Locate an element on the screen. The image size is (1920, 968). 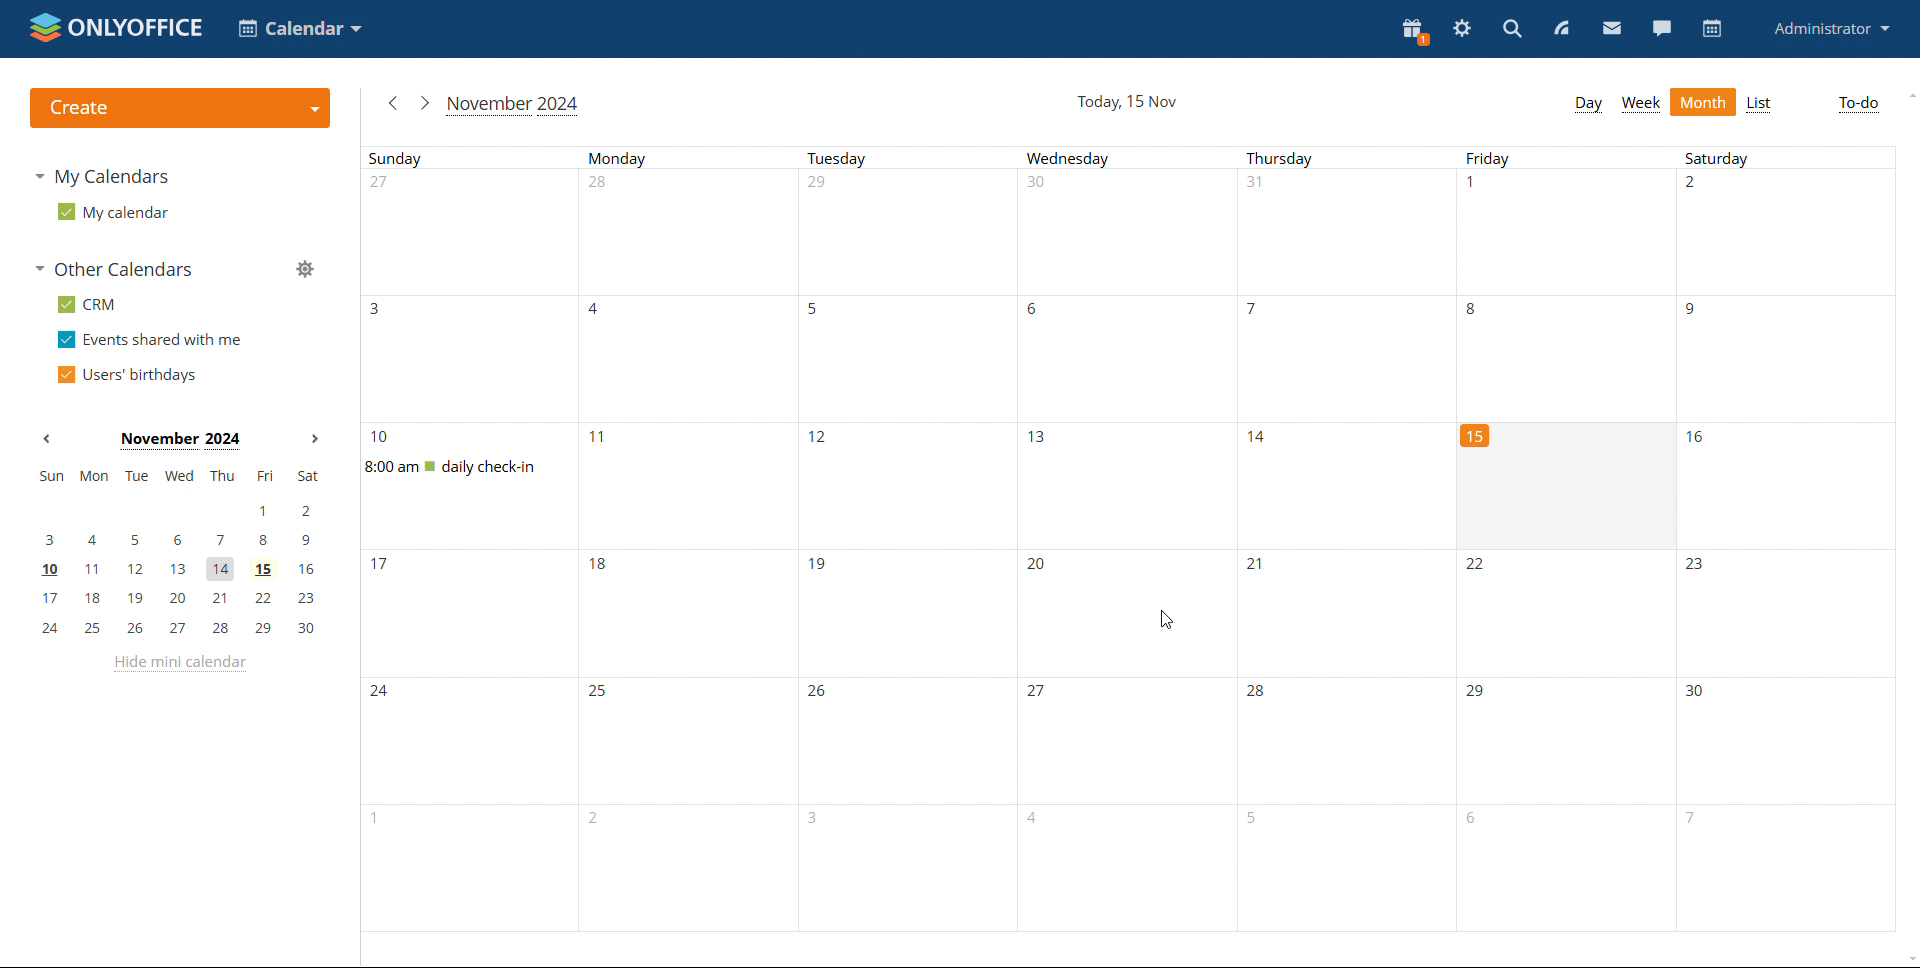
day view is located at coordinates (1588, 104).